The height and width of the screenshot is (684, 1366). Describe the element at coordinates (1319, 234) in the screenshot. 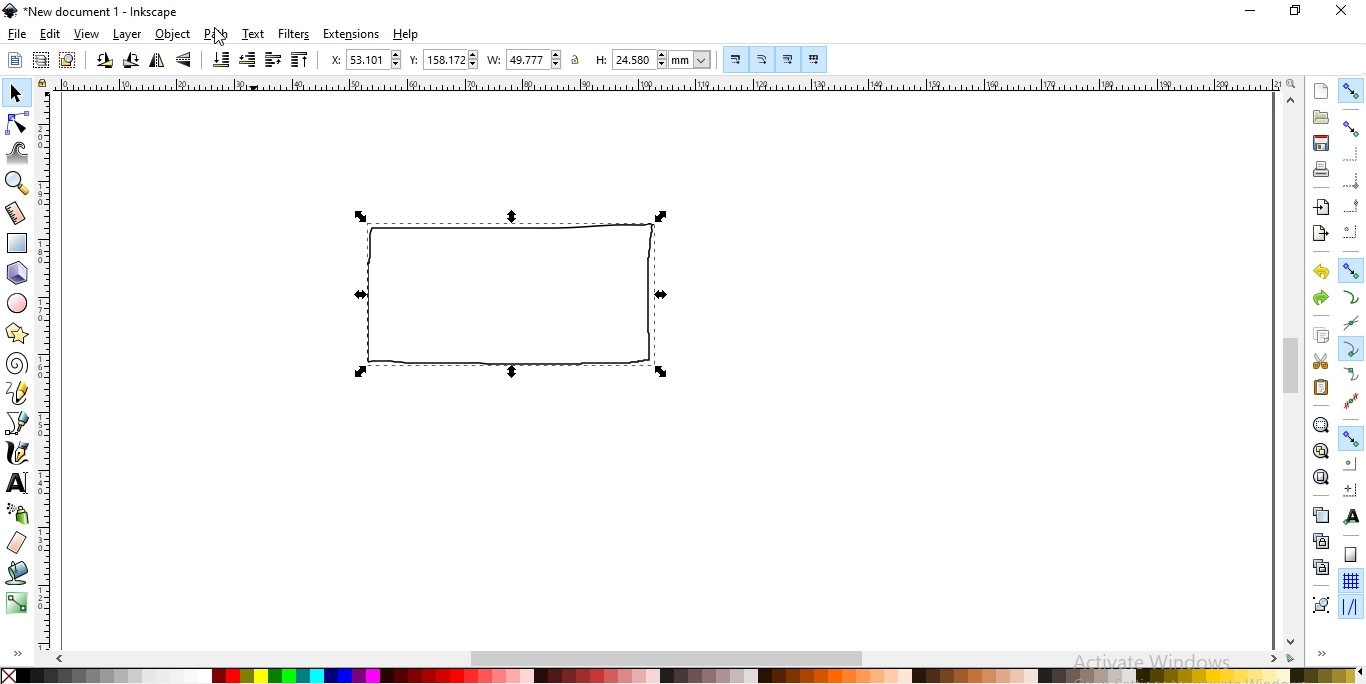

I see `export a document` at that location.